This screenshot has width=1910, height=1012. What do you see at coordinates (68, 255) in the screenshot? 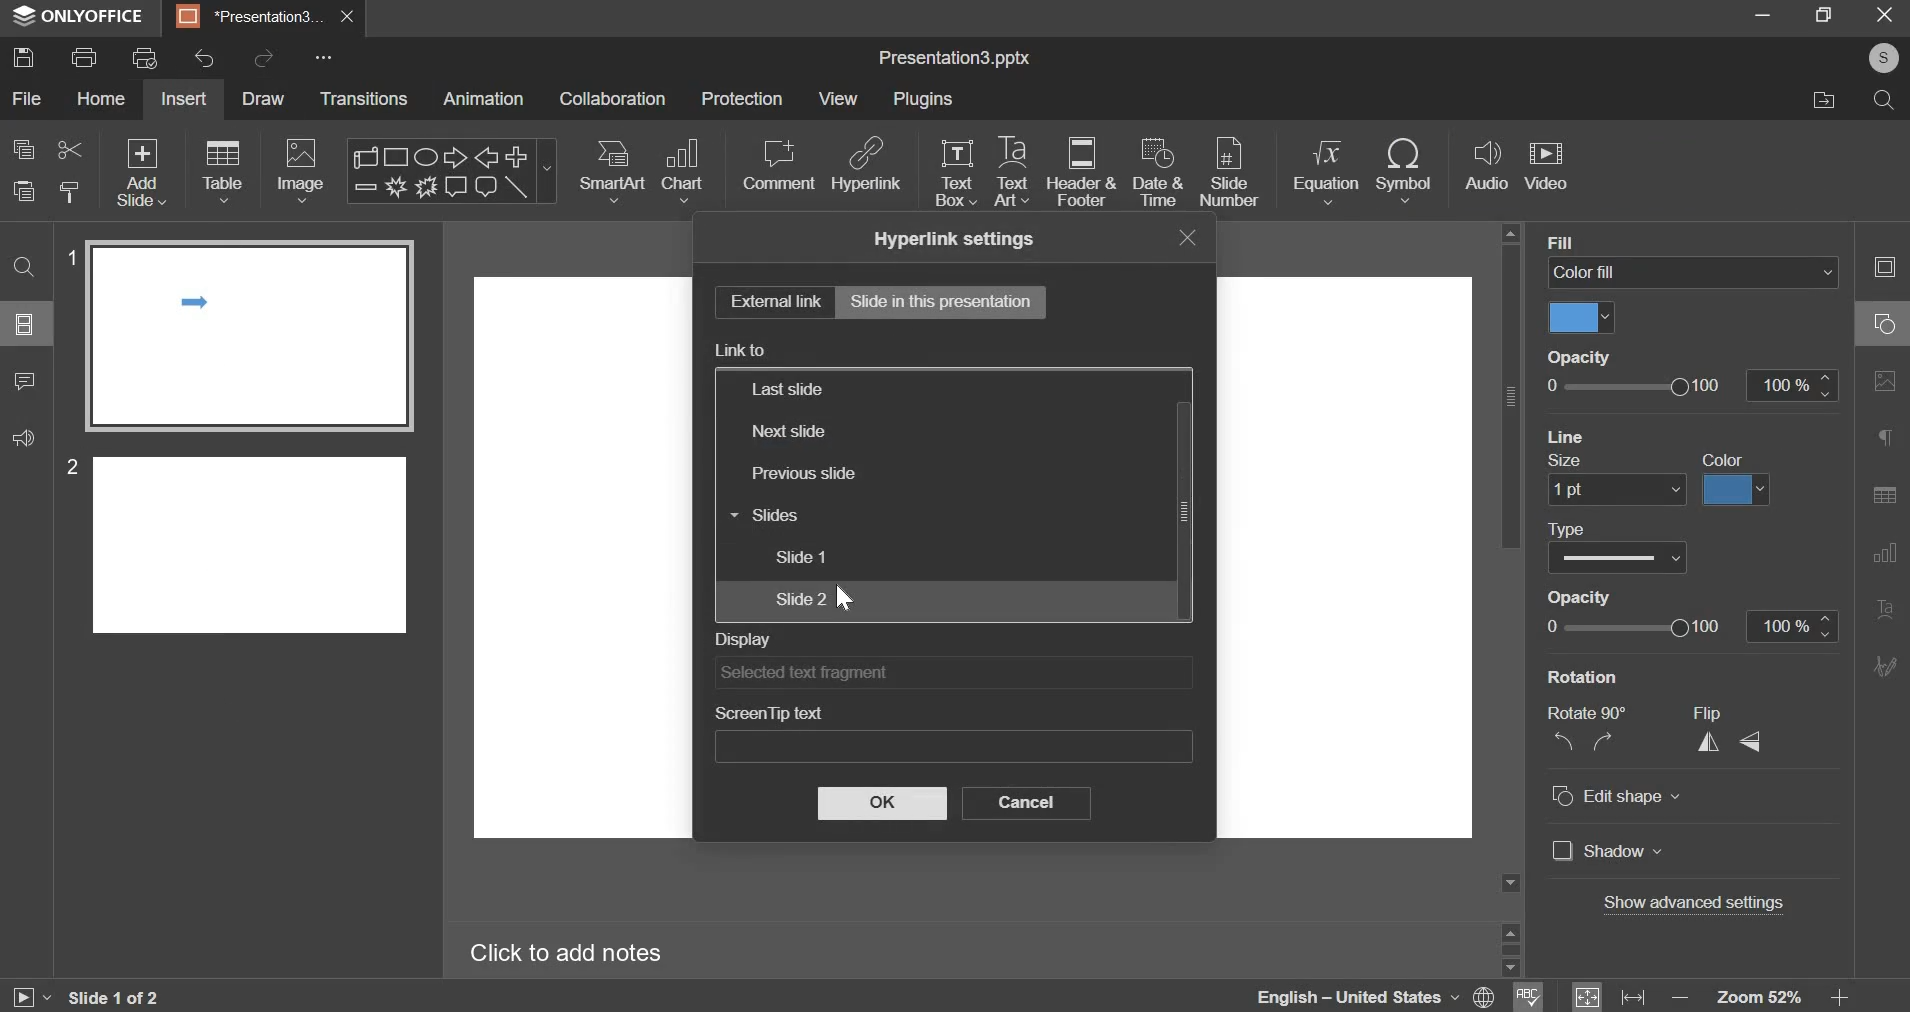
I see `slide number` at bounding box center [68, 255].